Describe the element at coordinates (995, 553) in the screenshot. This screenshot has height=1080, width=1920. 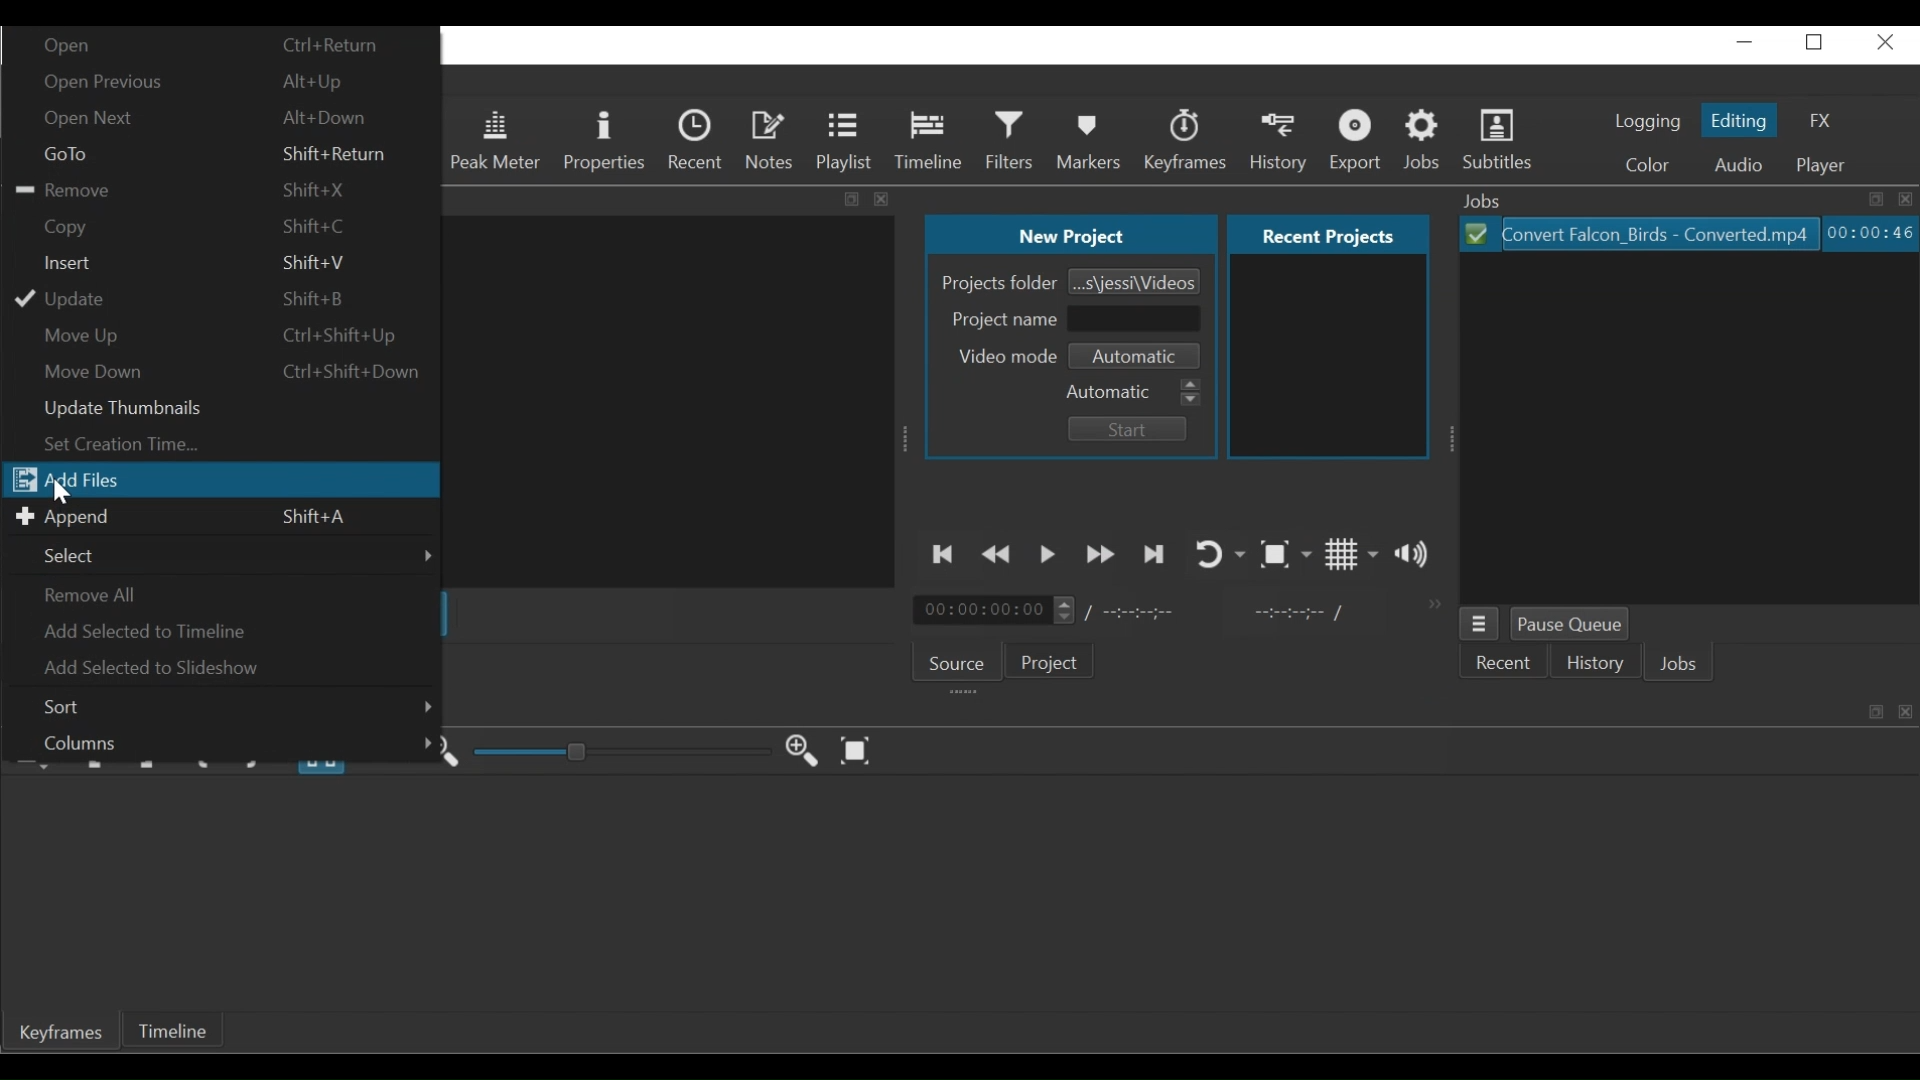
I see `Play quickly backward` at that location.